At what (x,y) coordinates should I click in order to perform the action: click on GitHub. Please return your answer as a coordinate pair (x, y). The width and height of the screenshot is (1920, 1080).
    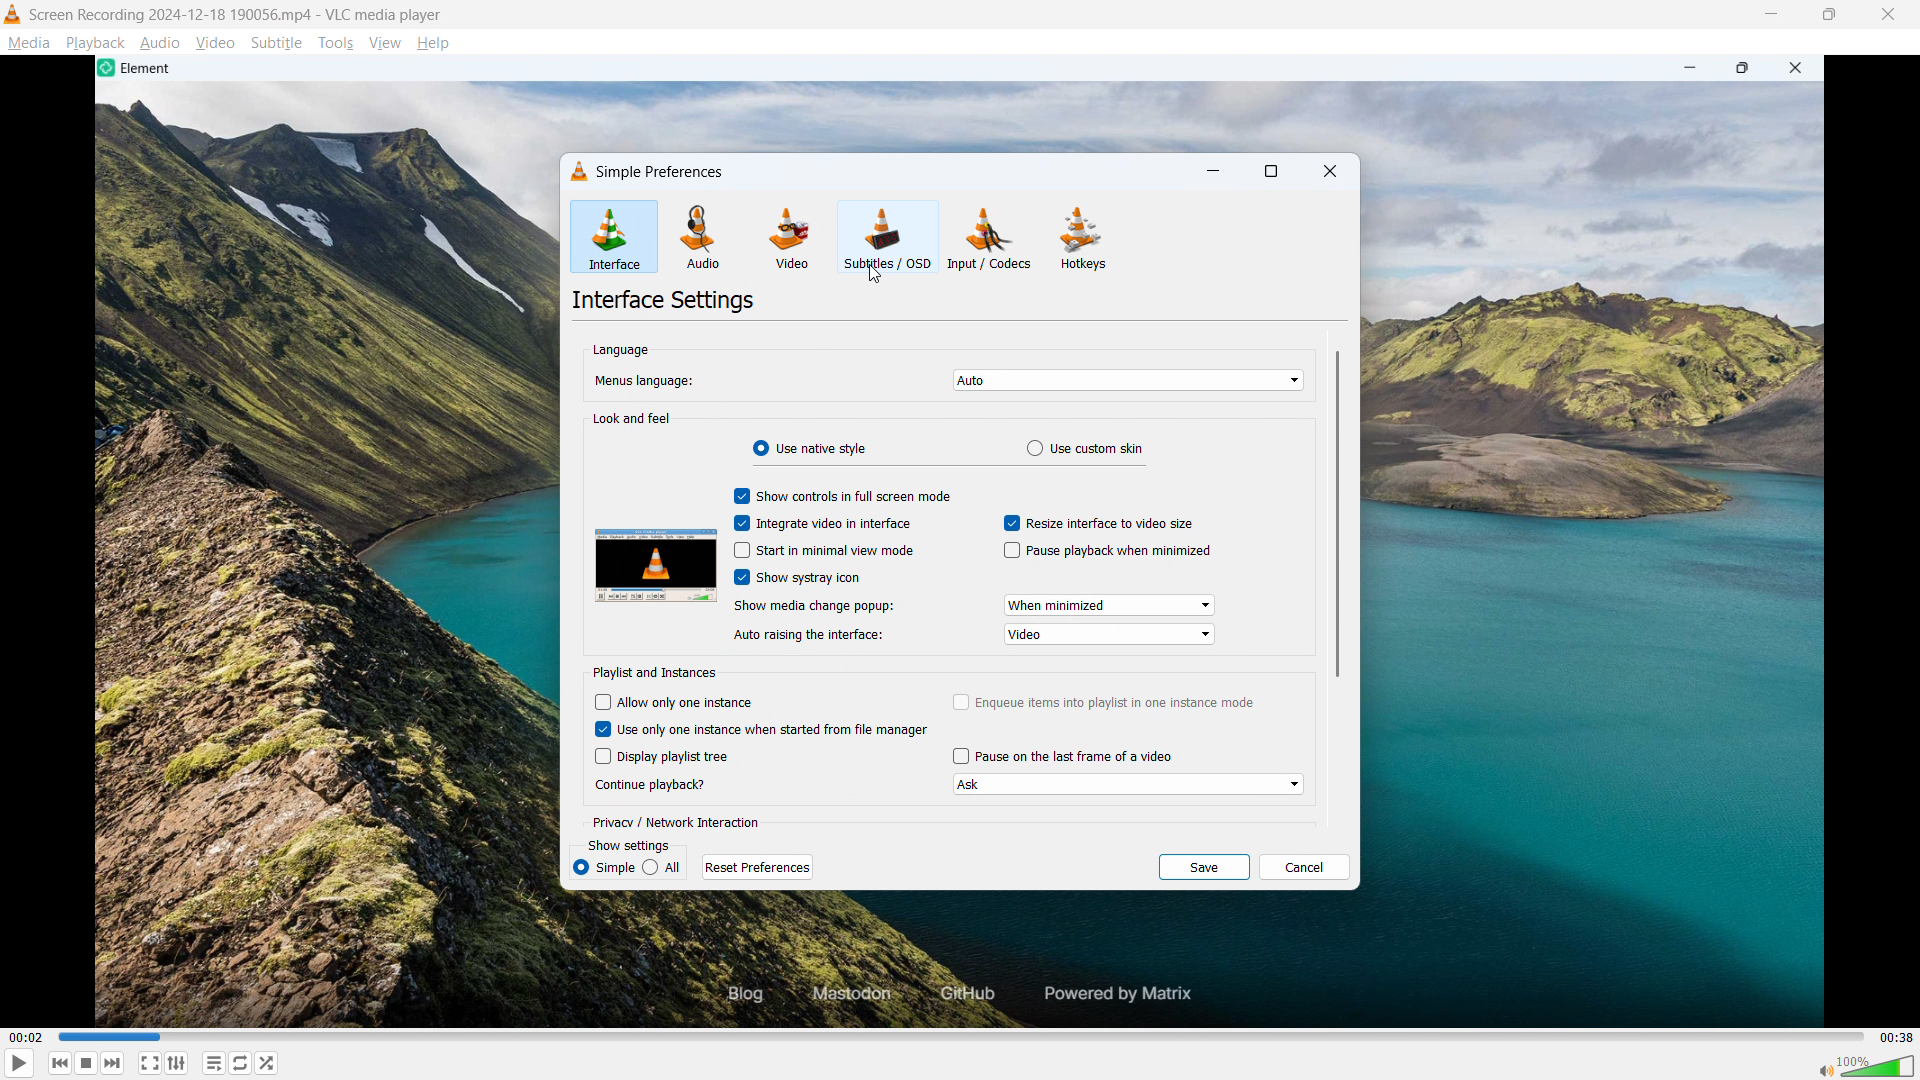
    Looking at the image, I should click on (963, 995).